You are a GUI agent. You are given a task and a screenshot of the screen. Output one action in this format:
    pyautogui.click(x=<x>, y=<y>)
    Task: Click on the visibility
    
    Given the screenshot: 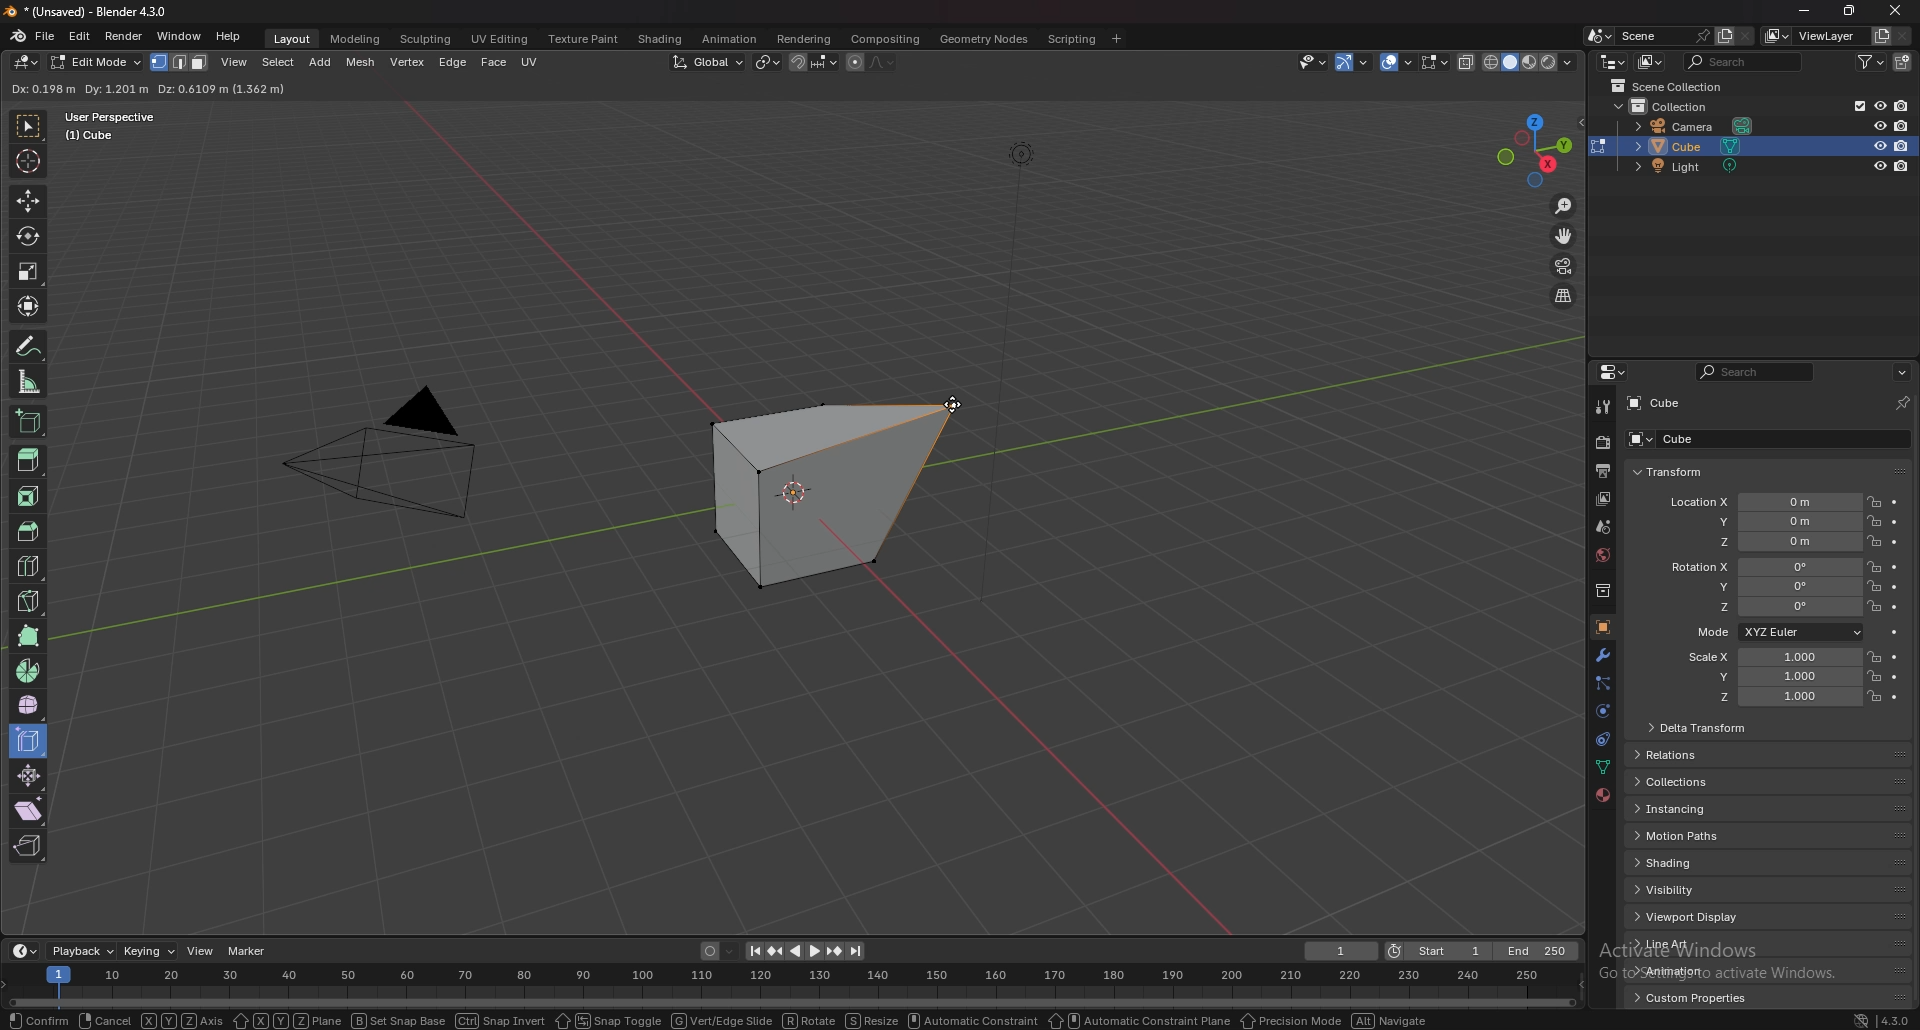 What is the action you would take?
    pyautogui.click(x=1673, y=889)
    